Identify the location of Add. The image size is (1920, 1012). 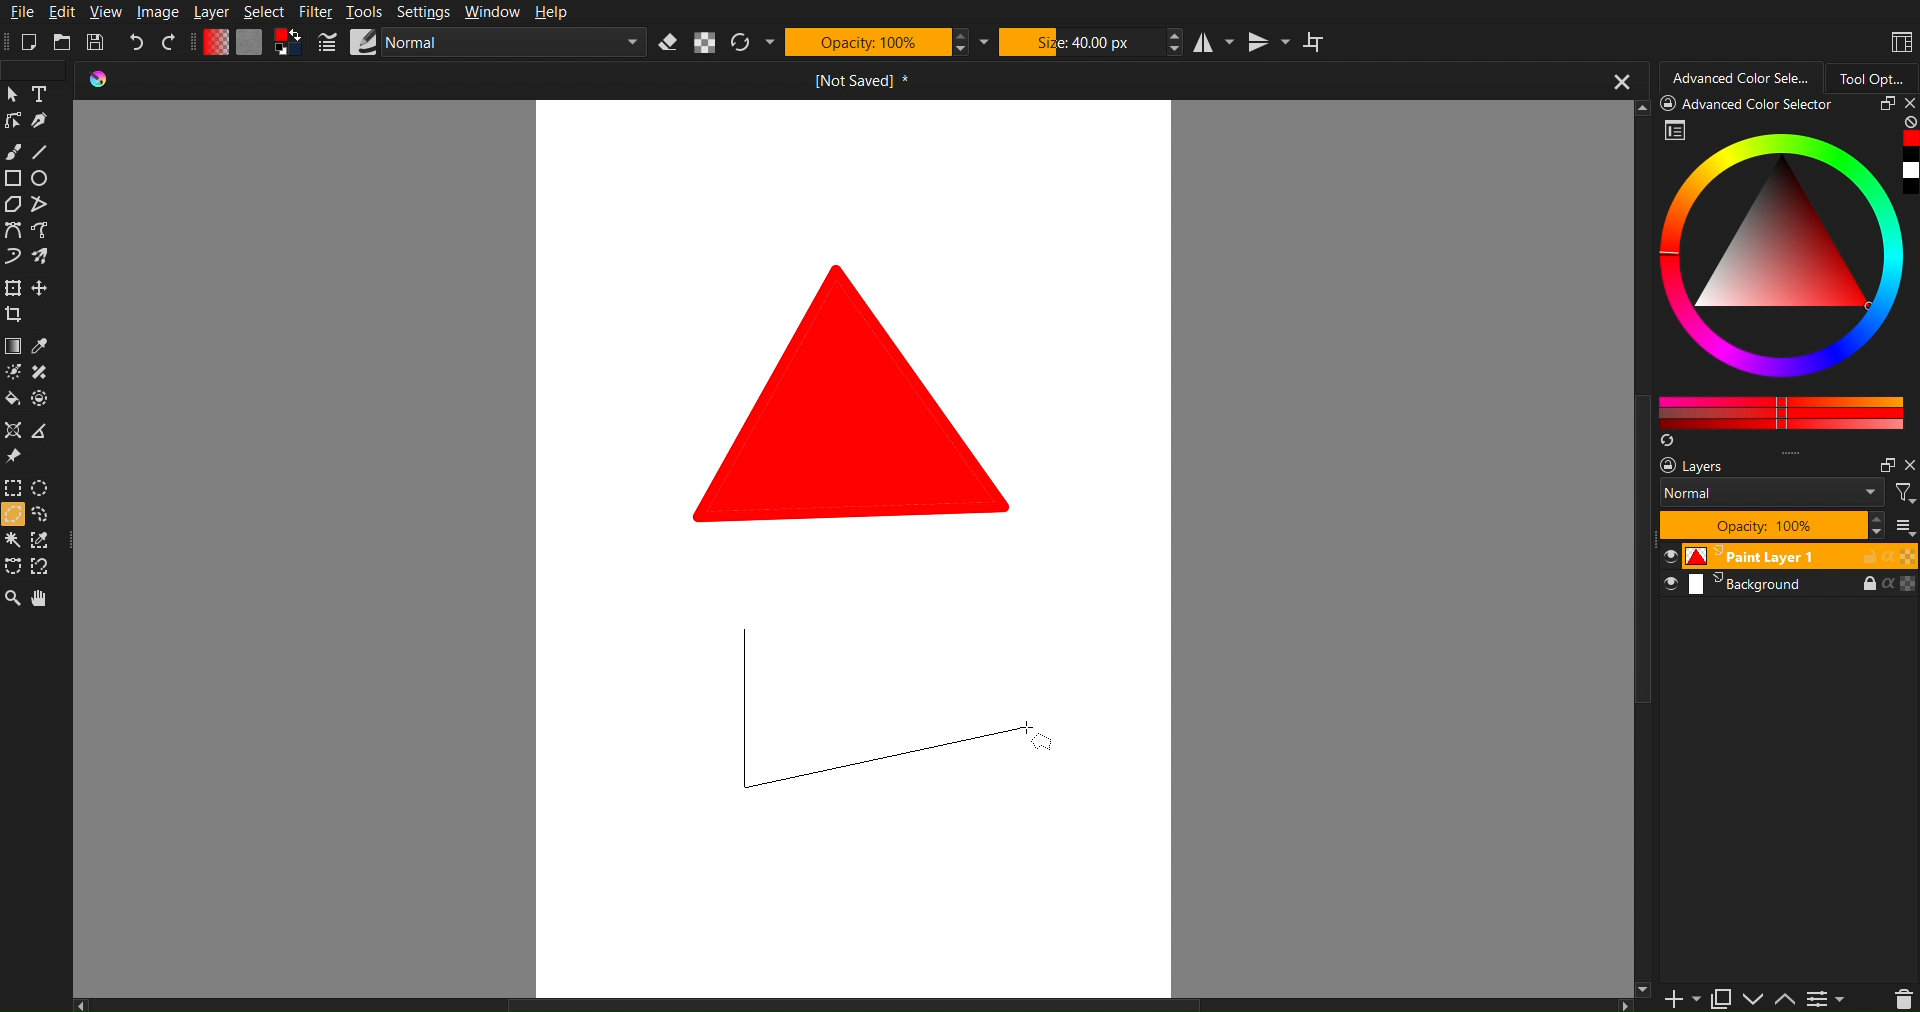
(1676, 999).